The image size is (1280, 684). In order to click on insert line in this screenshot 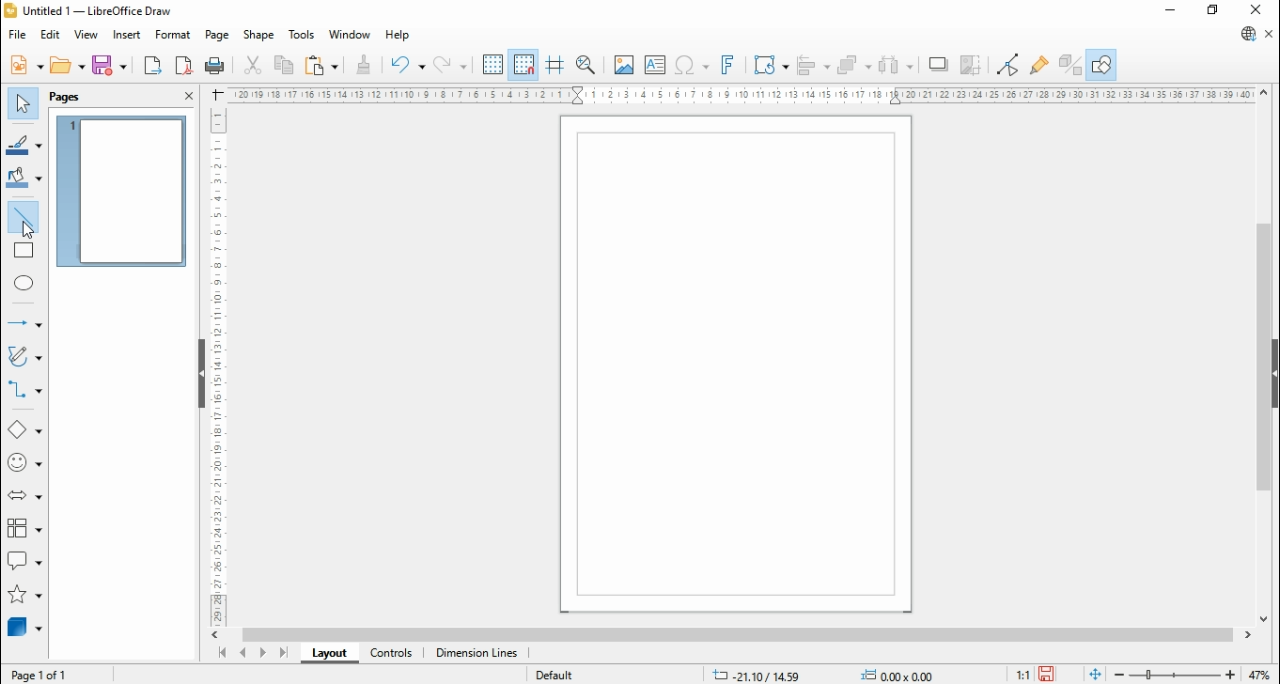, I will do `click(24, 215)`.